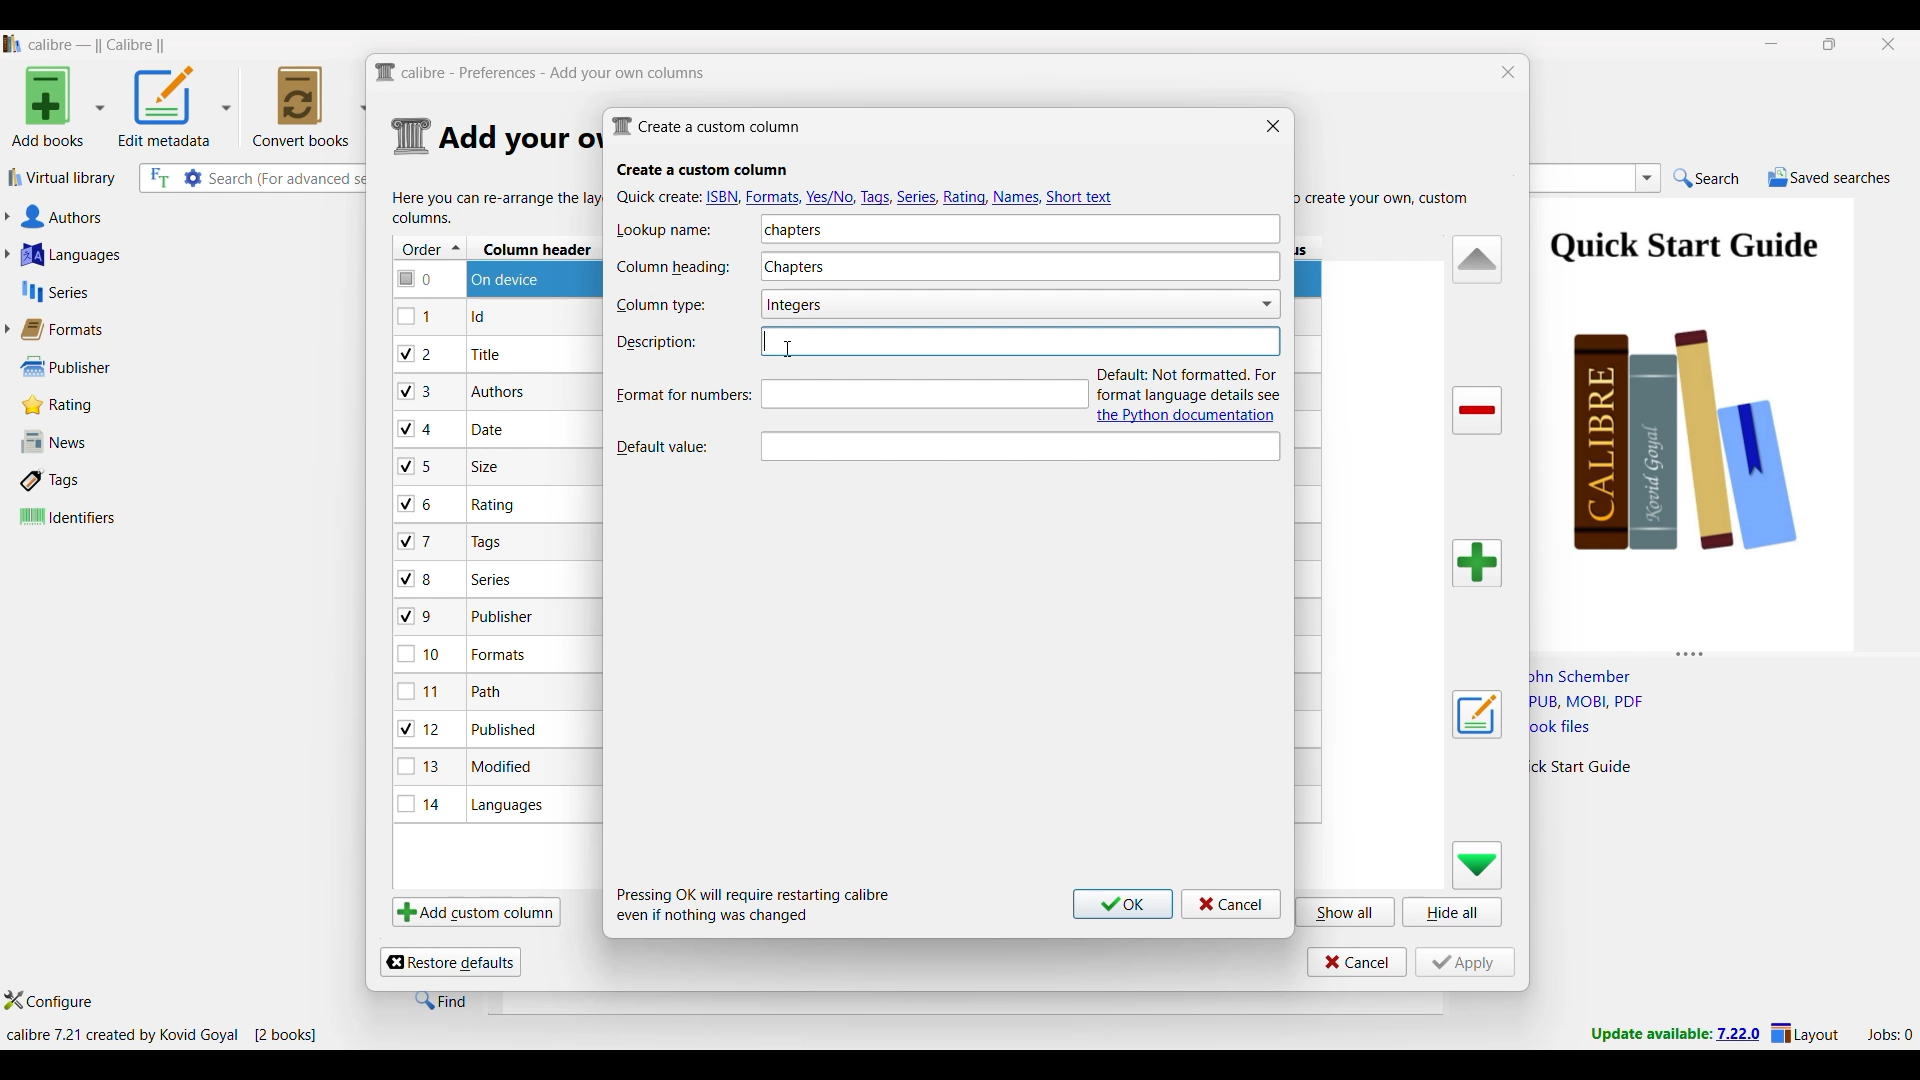 The height and width of the screenshot is (1080, 1920). I want to click on checkbox - 0, so click(417, 277).